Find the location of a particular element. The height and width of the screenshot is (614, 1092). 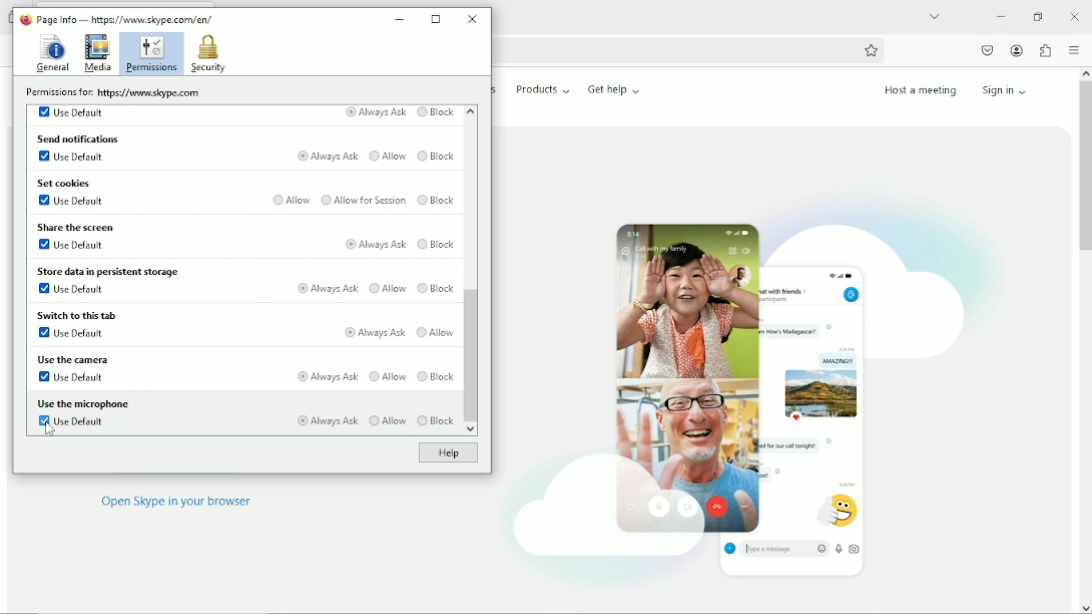

Allow is located at coordinates (292, 199).